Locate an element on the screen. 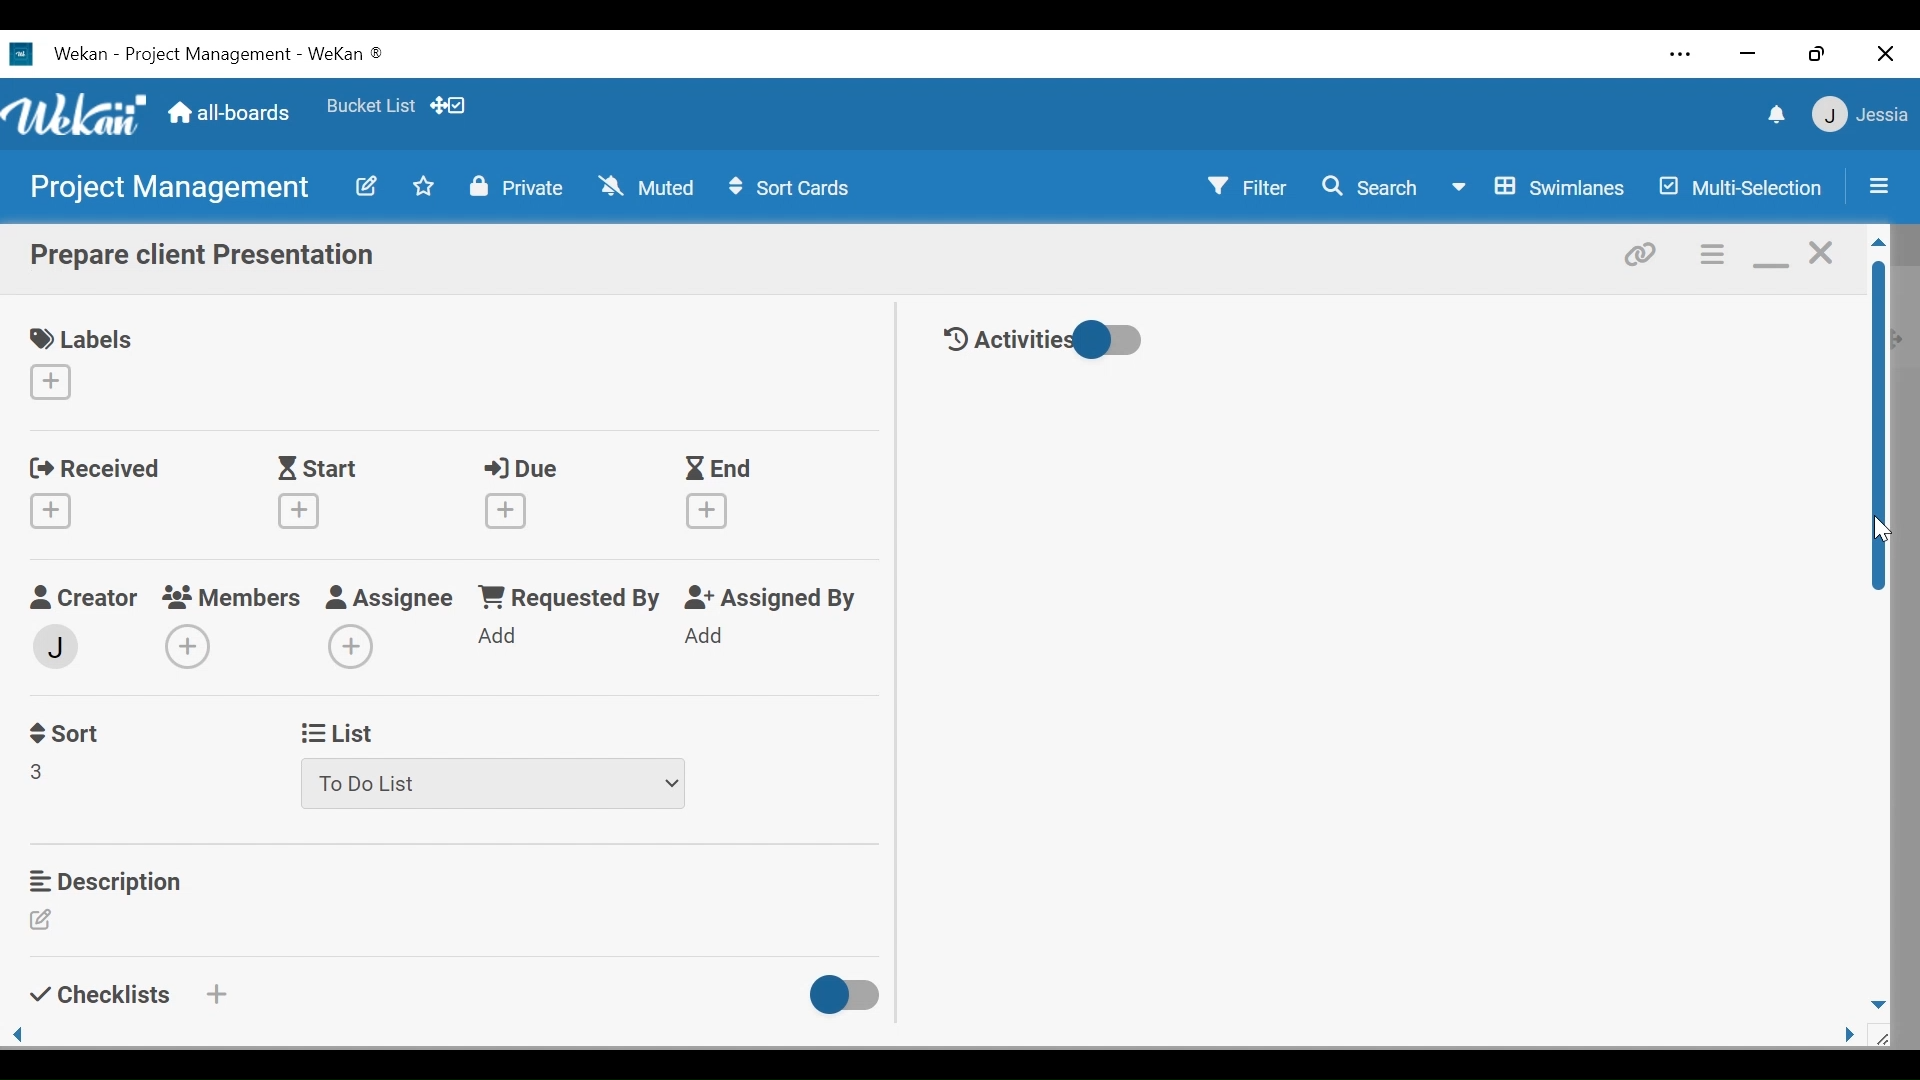 This screenshot has width=1920, height=1080. Create label is located at coordinates (52, 382).